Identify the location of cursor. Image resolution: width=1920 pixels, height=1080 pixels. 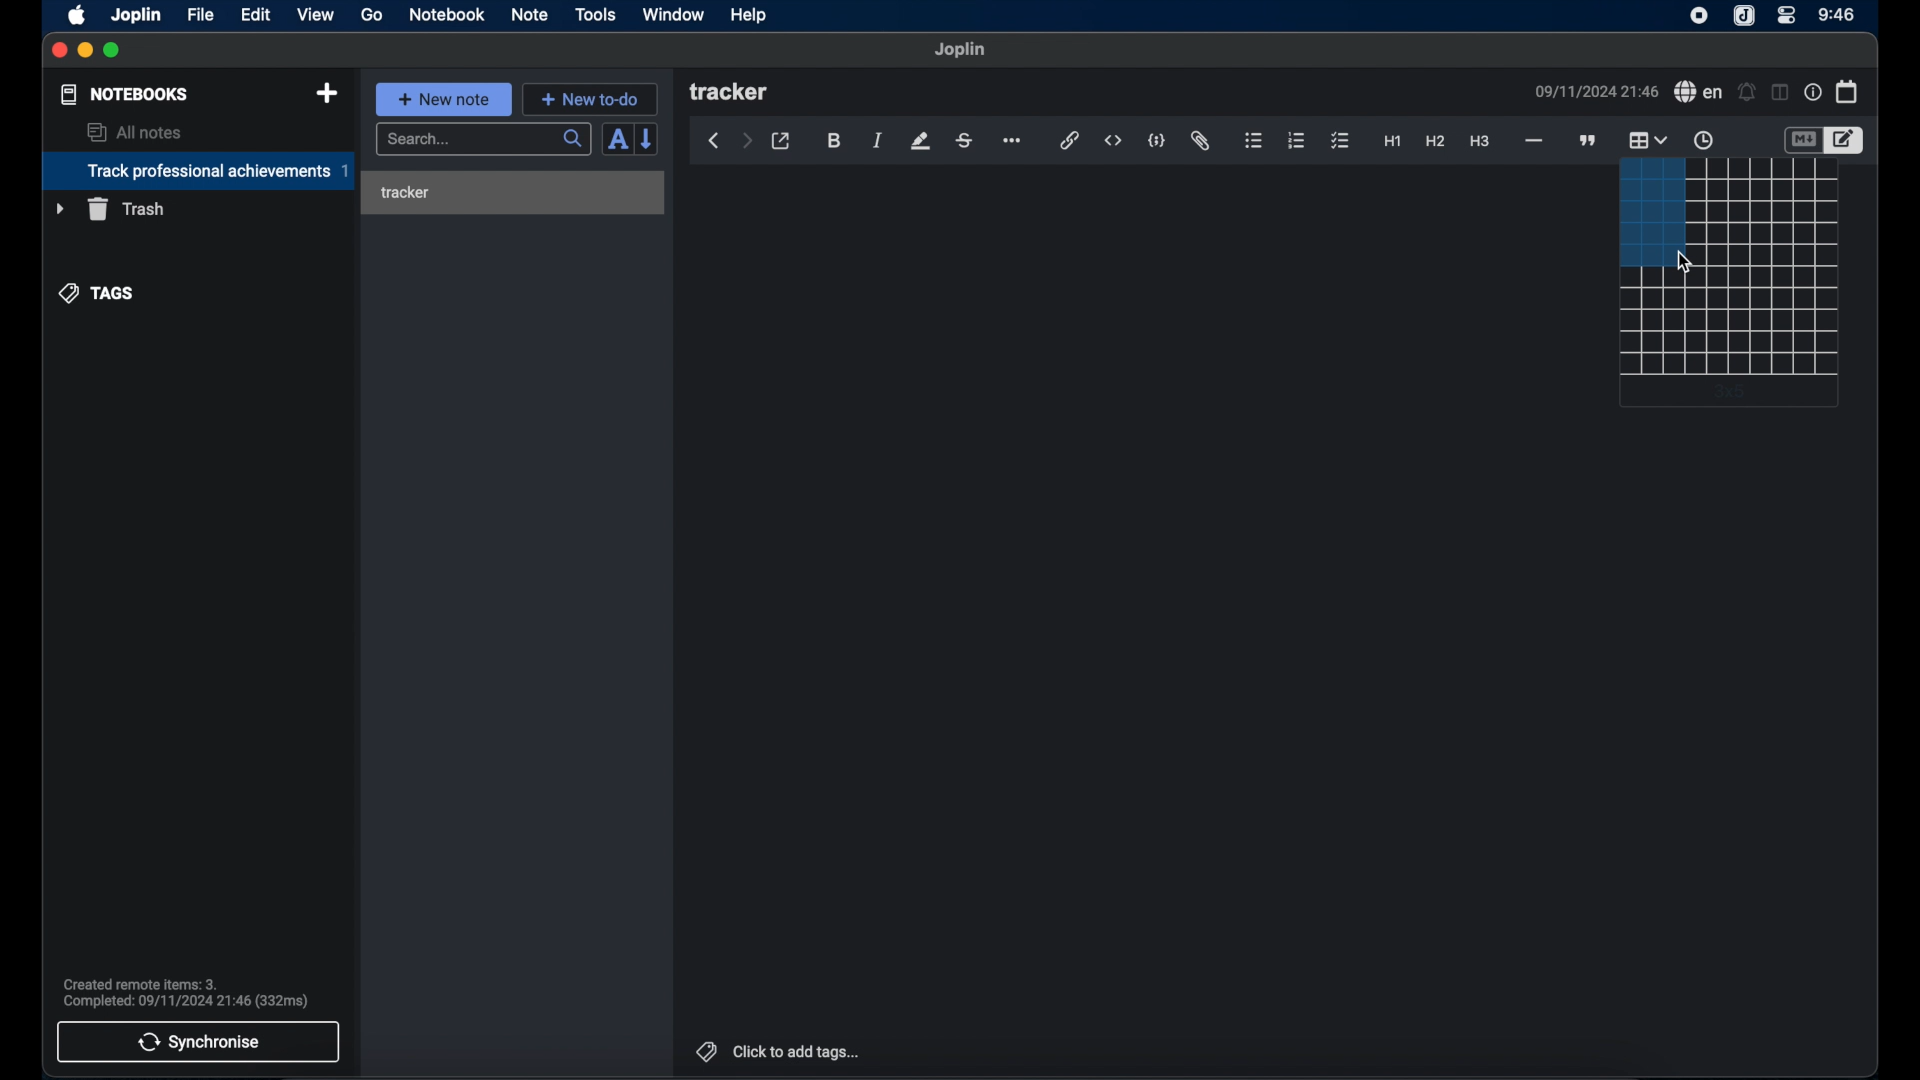
(1687, 264).